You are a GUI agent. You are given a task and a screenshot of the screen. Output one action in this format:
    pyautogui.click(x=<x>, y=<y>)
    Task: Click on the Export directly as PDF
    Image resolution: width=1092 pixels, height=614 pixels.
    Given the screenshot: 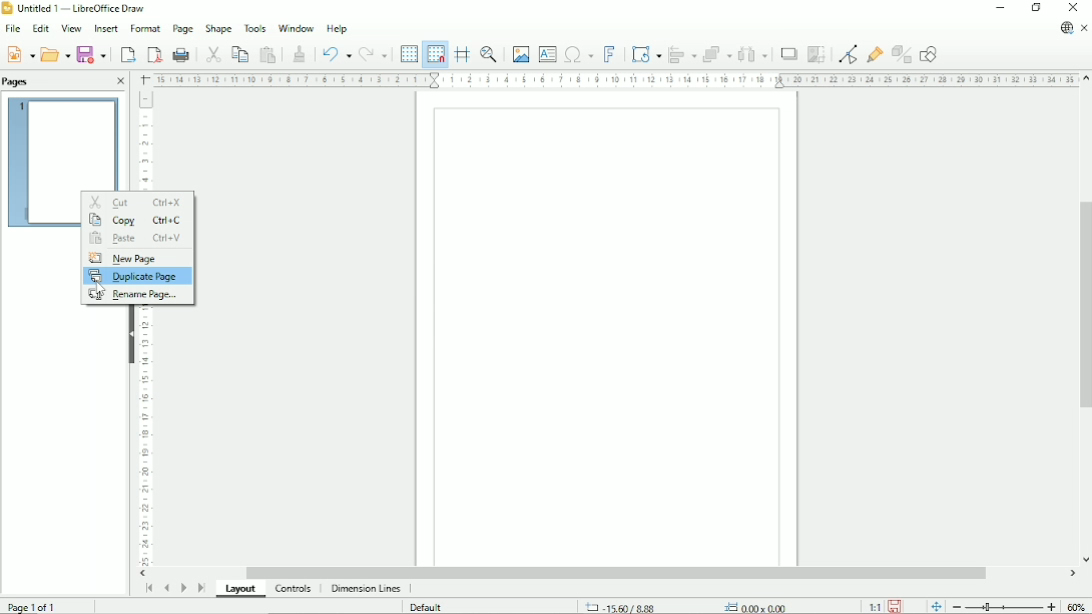 What is the action you would take?
    pyautogui.click(x=154, y=55)
    